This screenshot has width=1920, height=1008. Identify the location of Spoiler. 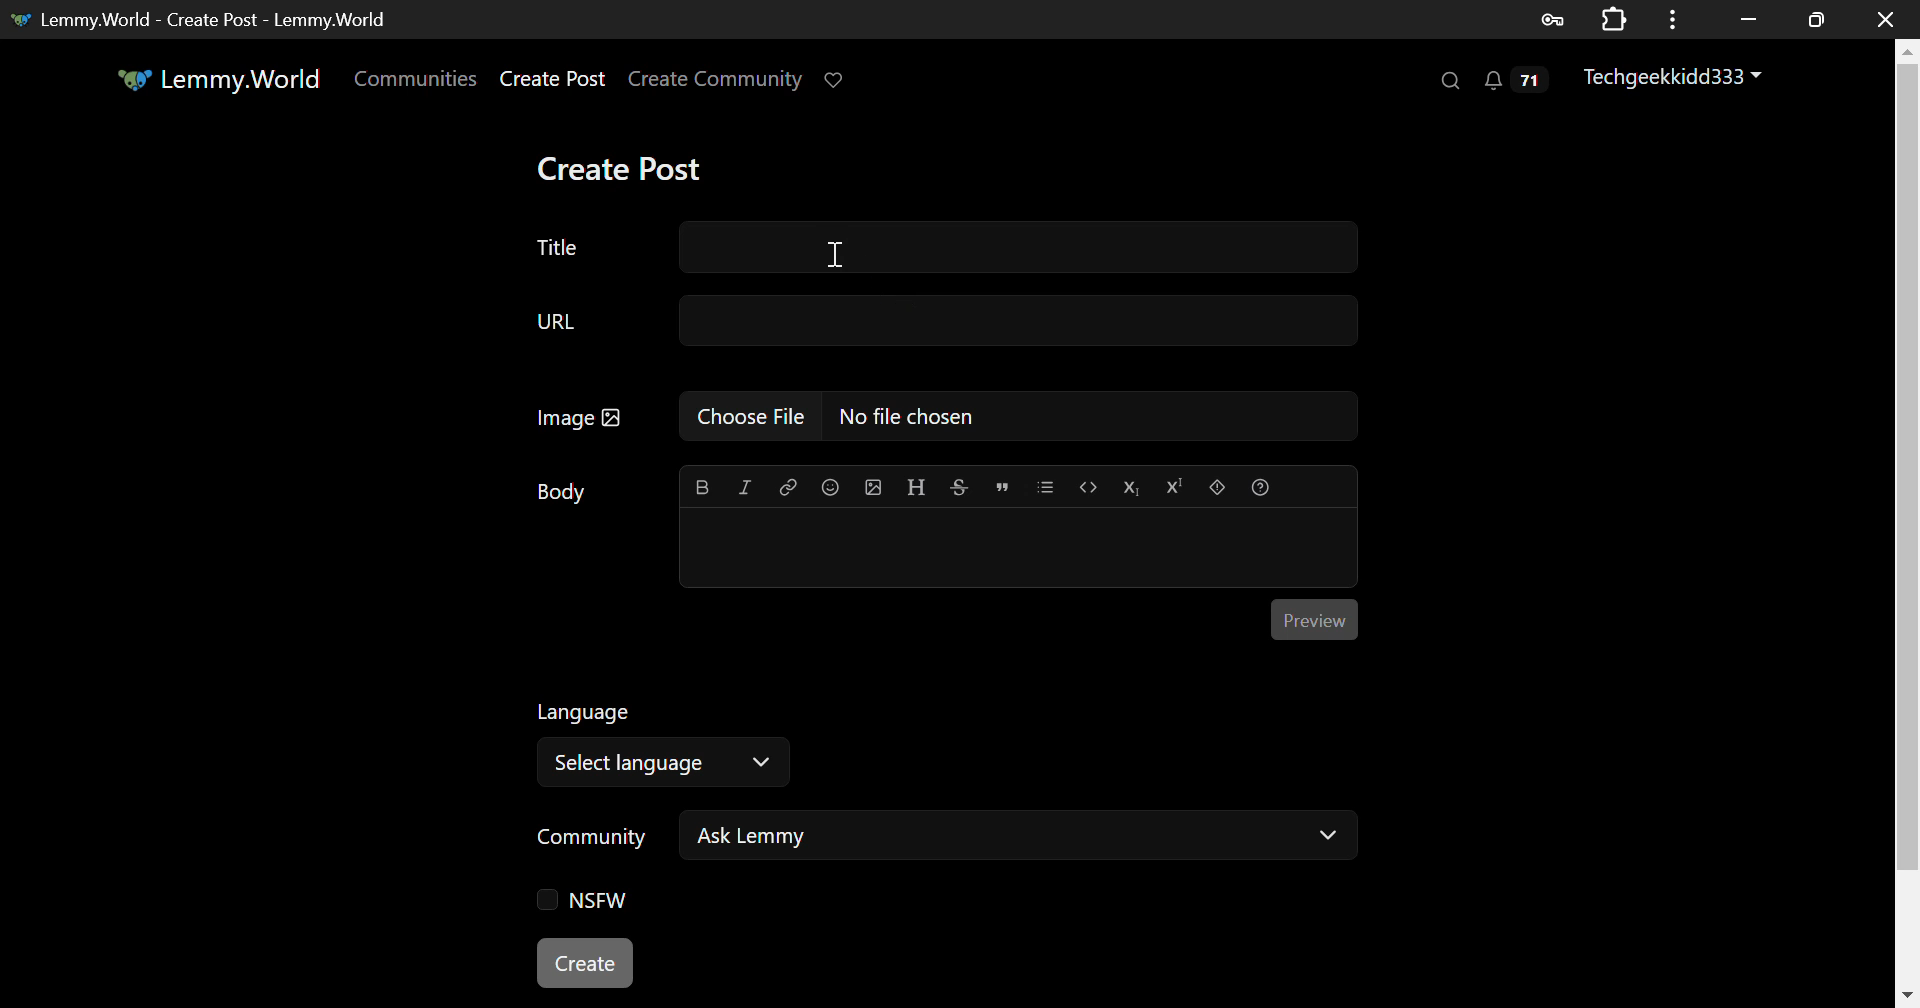
(1218, 488).